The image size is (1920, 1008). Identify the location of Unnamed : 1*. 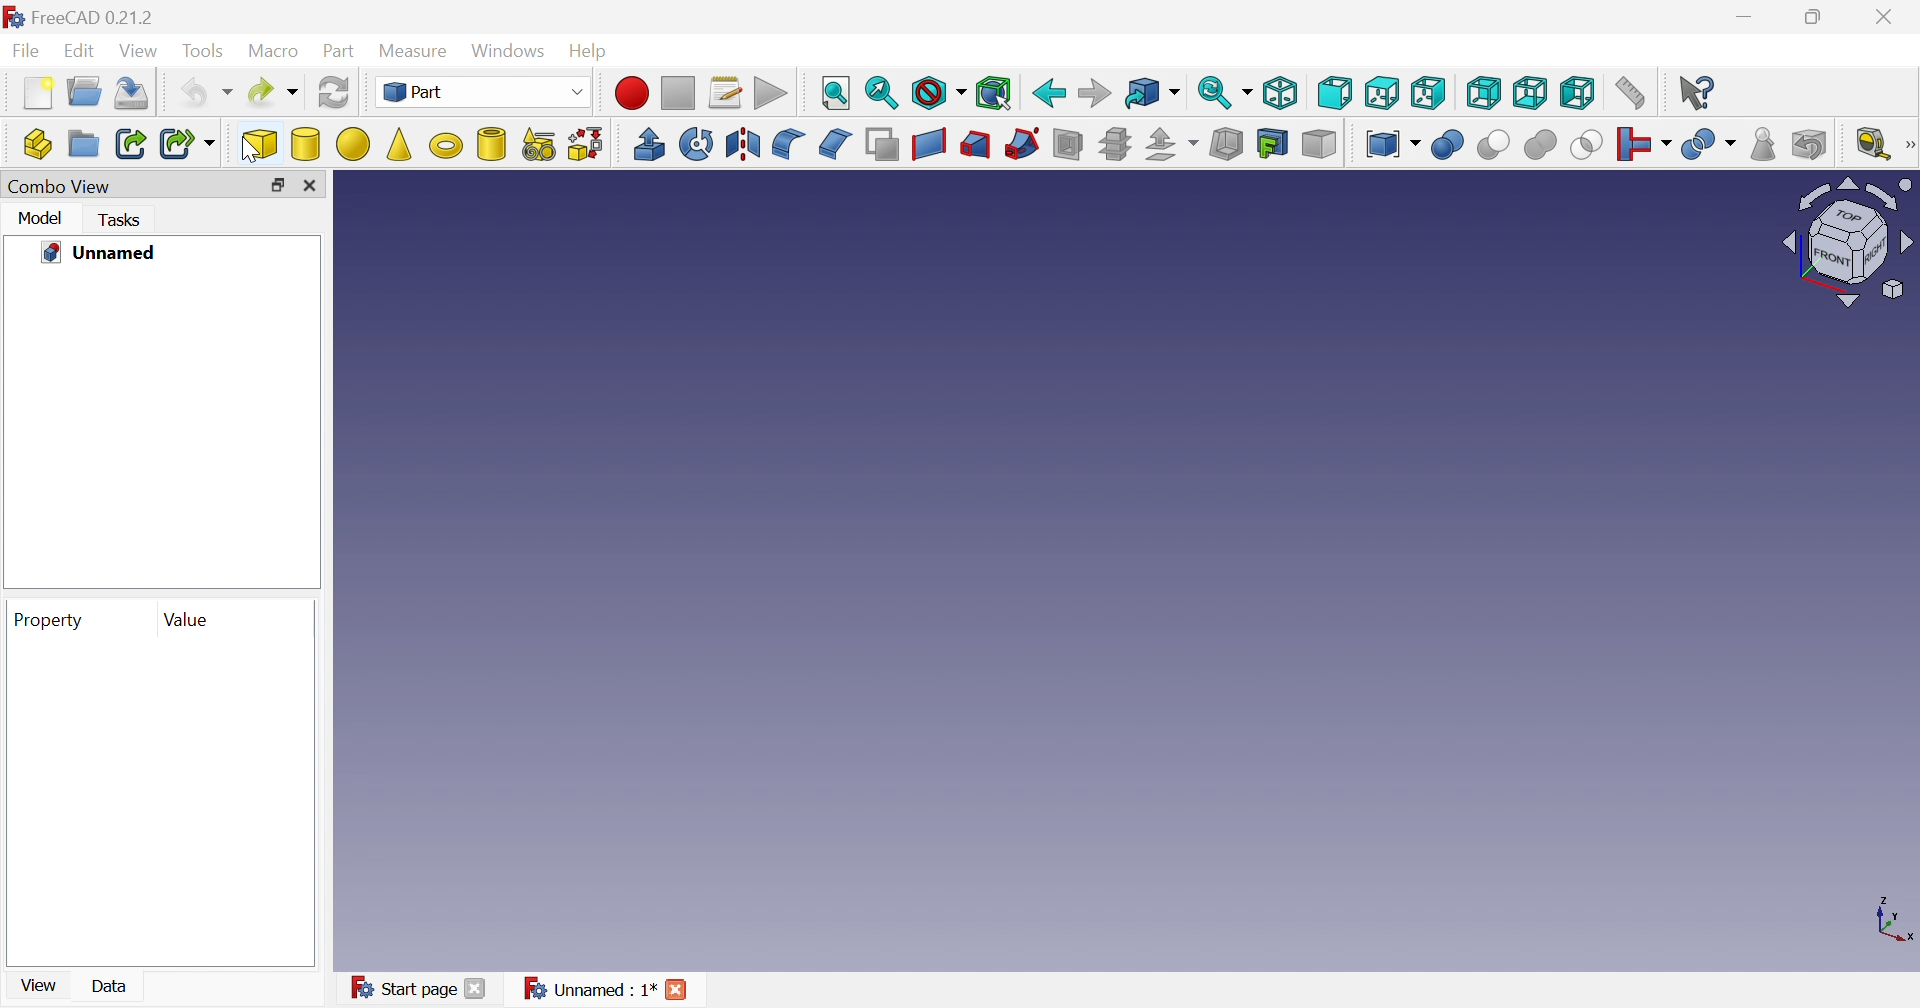
(591, 987).